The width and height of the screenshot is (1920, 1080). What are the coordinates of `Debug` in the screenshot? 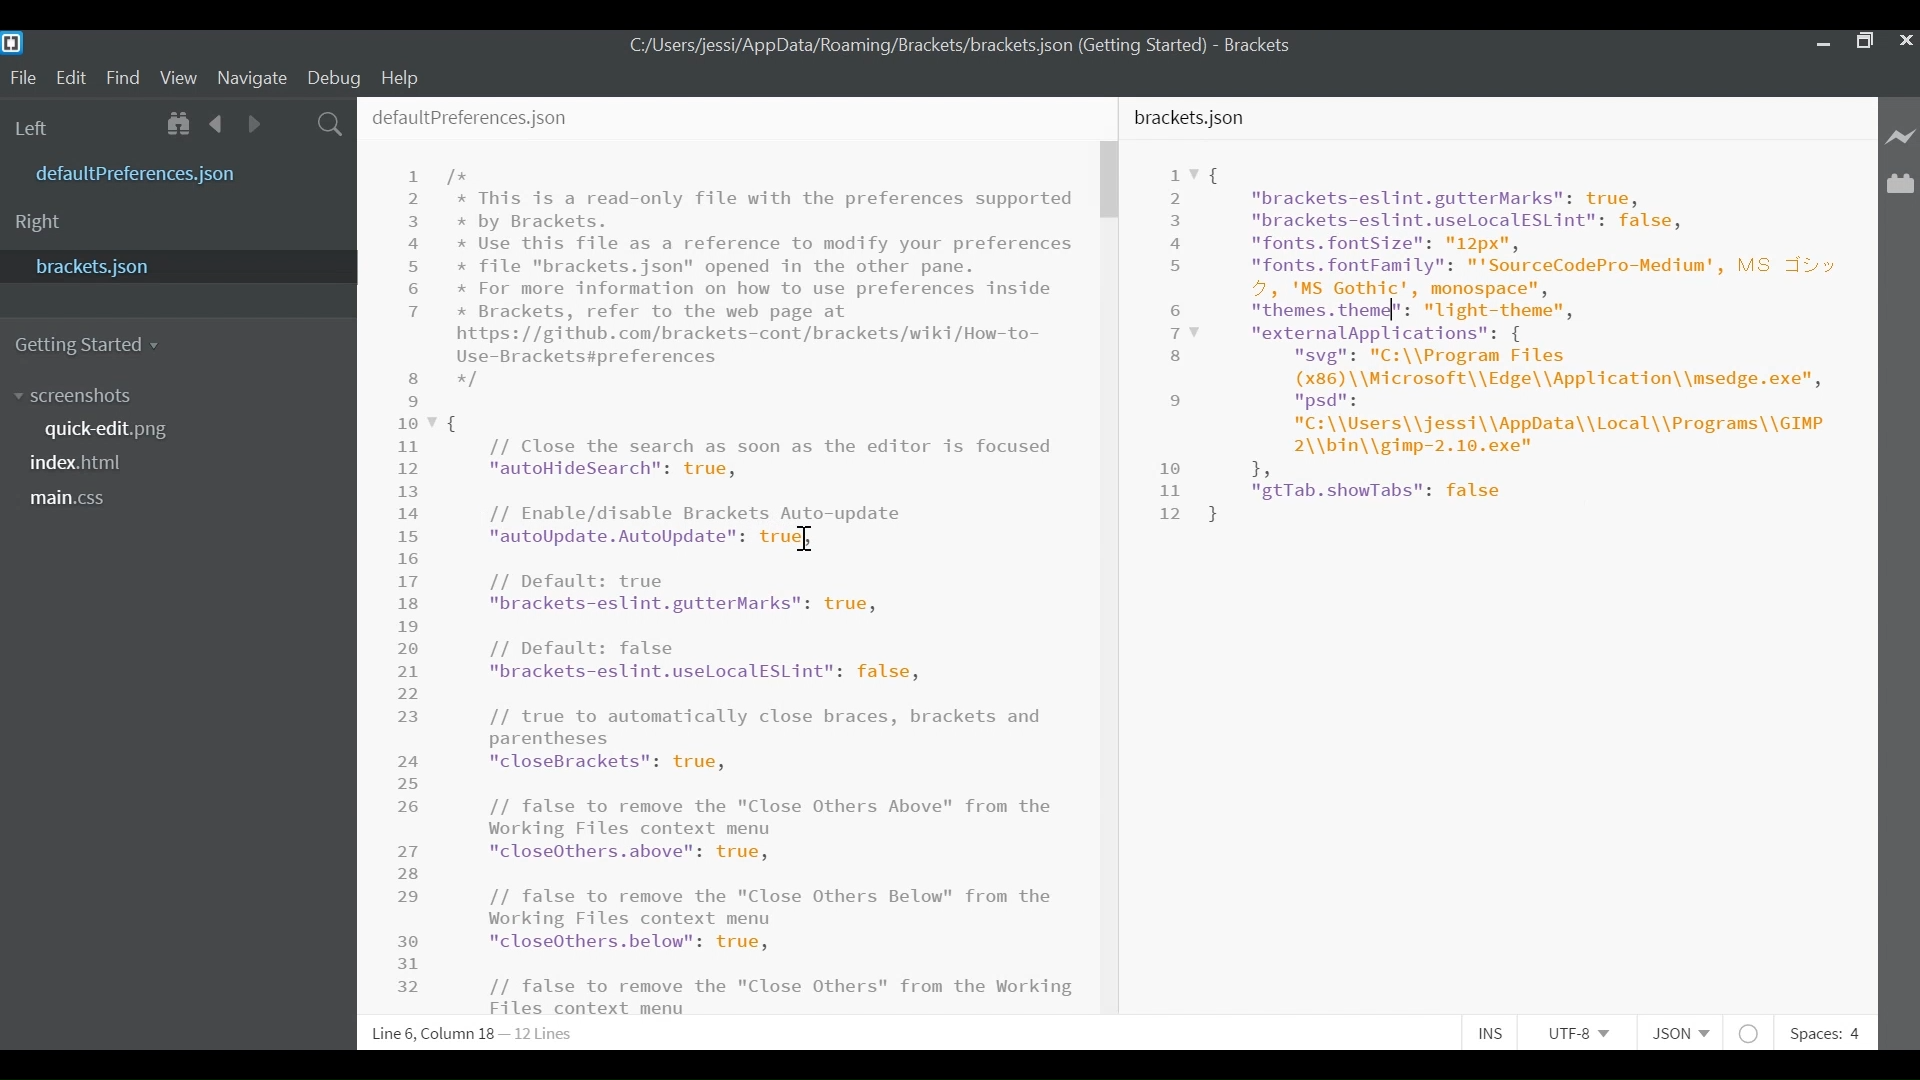 It's located at (337, 77).